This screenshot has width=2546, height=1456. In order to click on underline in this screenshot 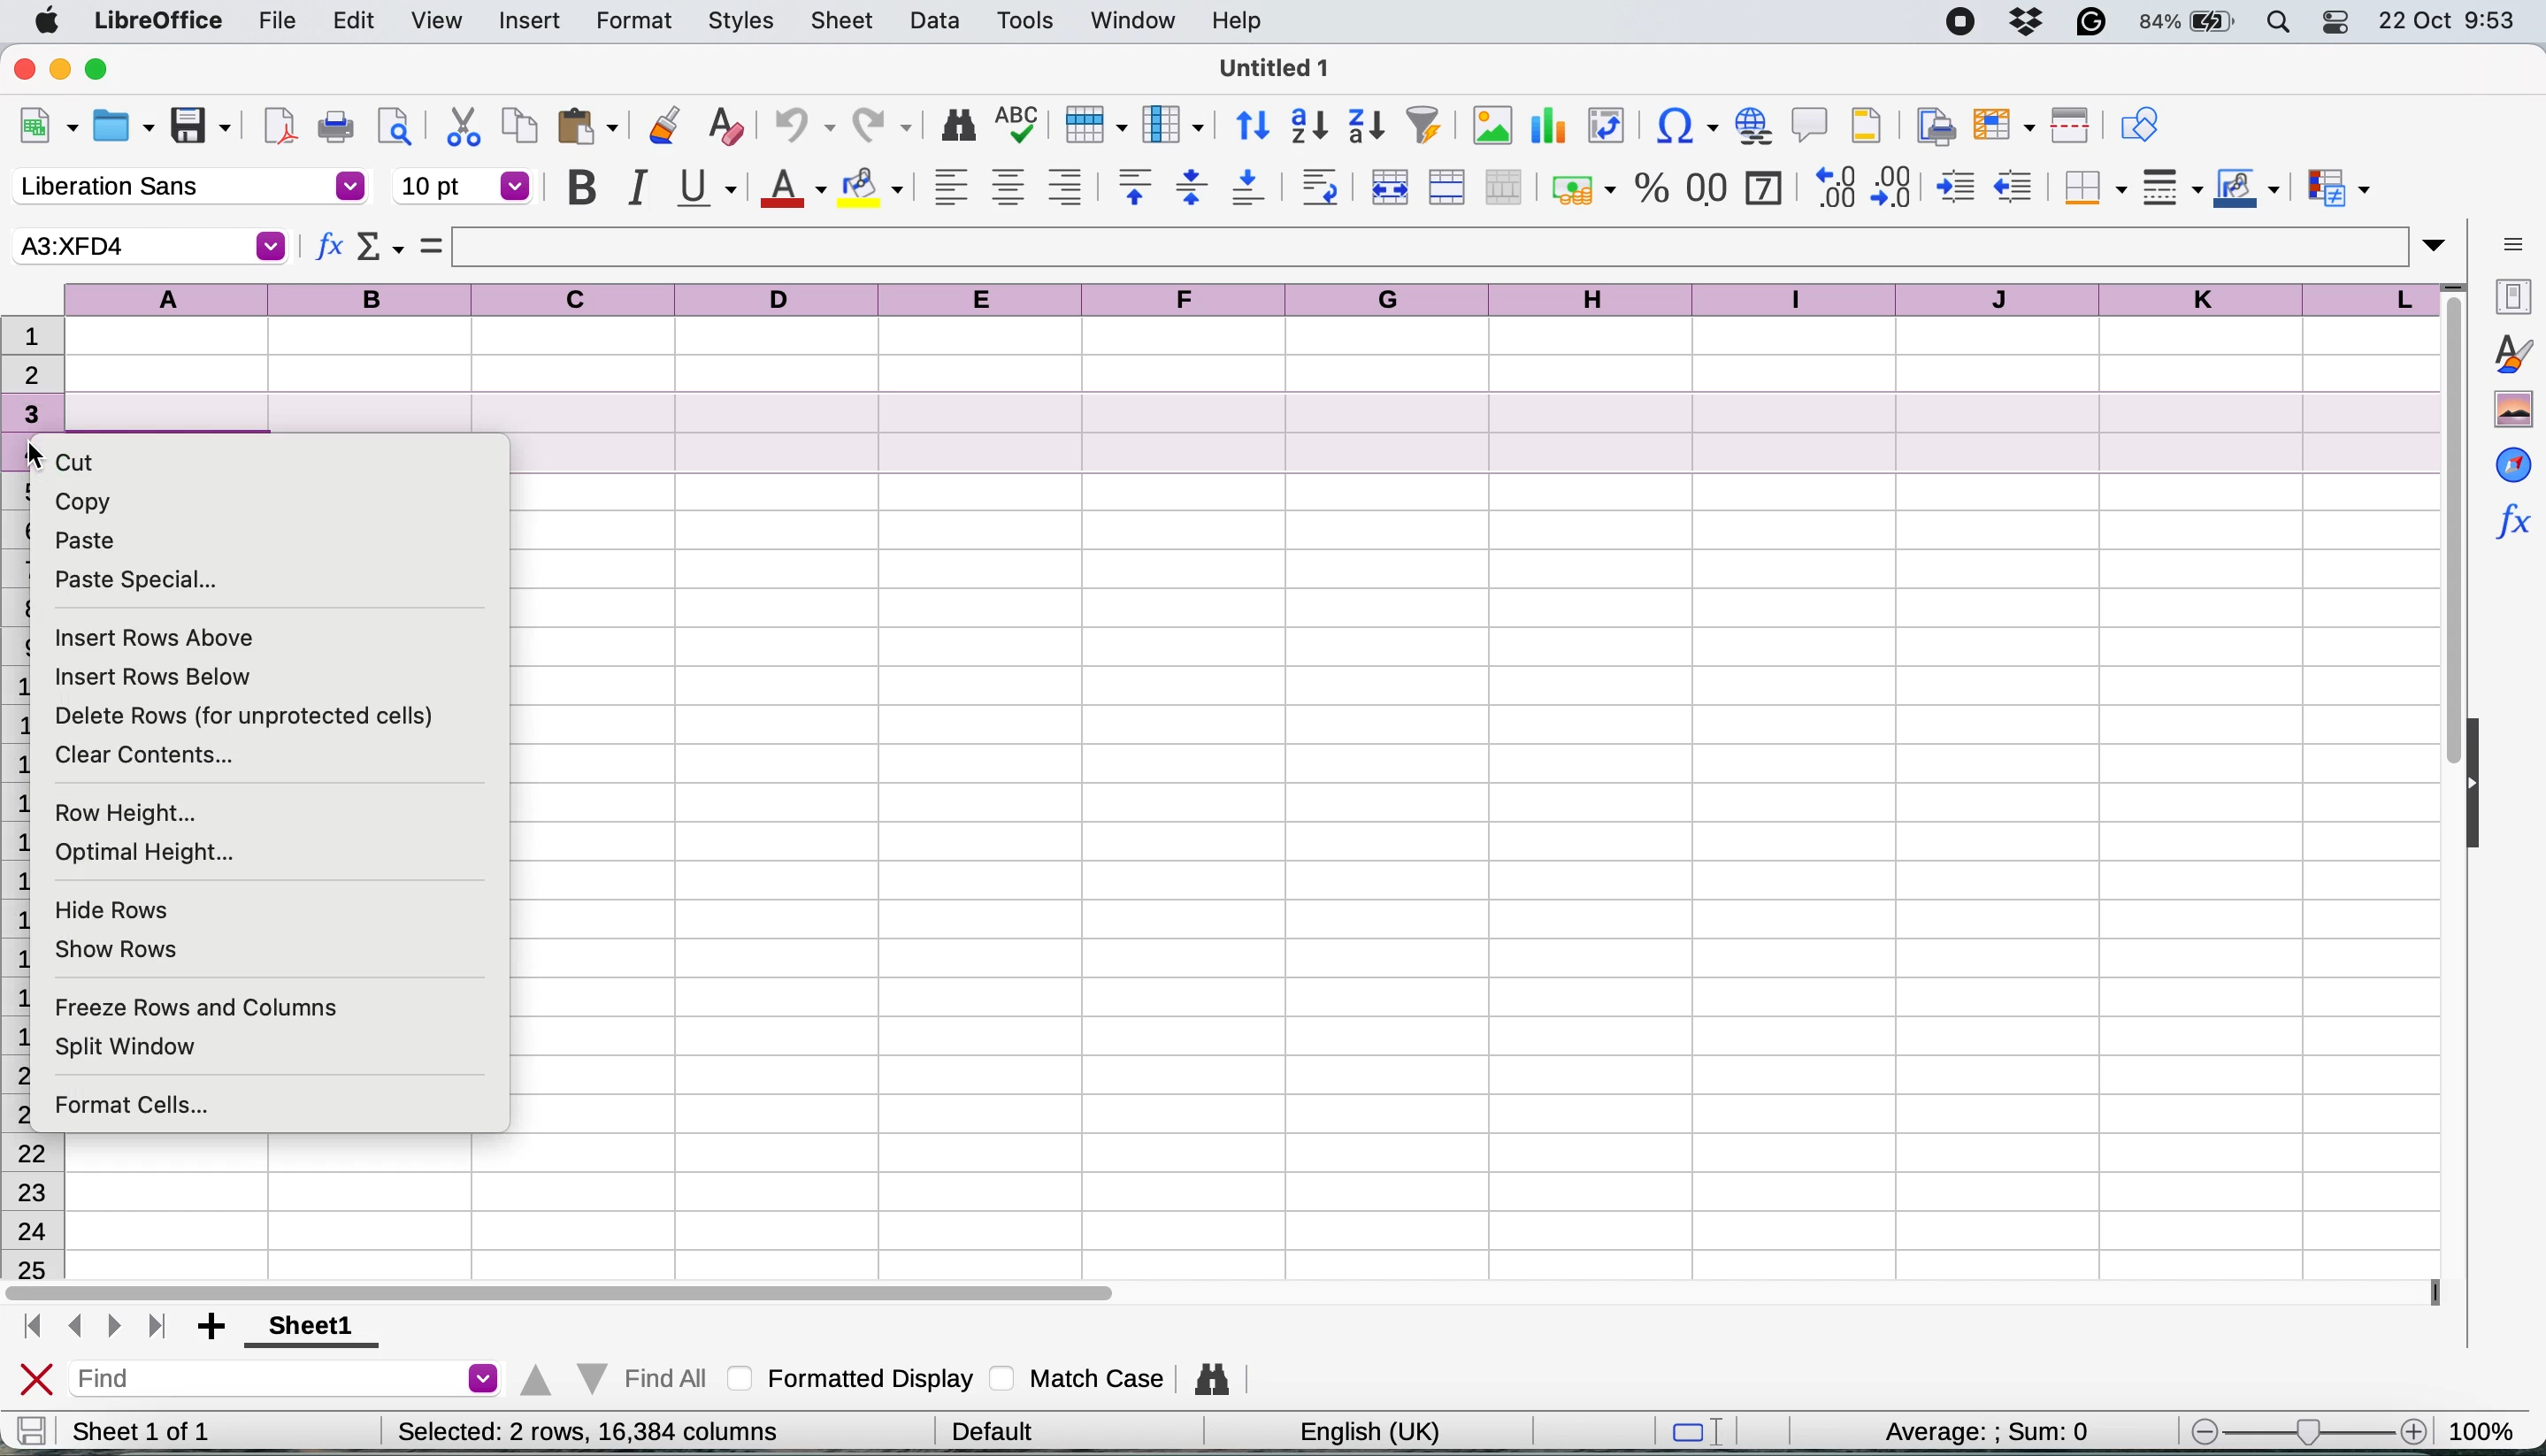, I will do `click(705, 185)`.